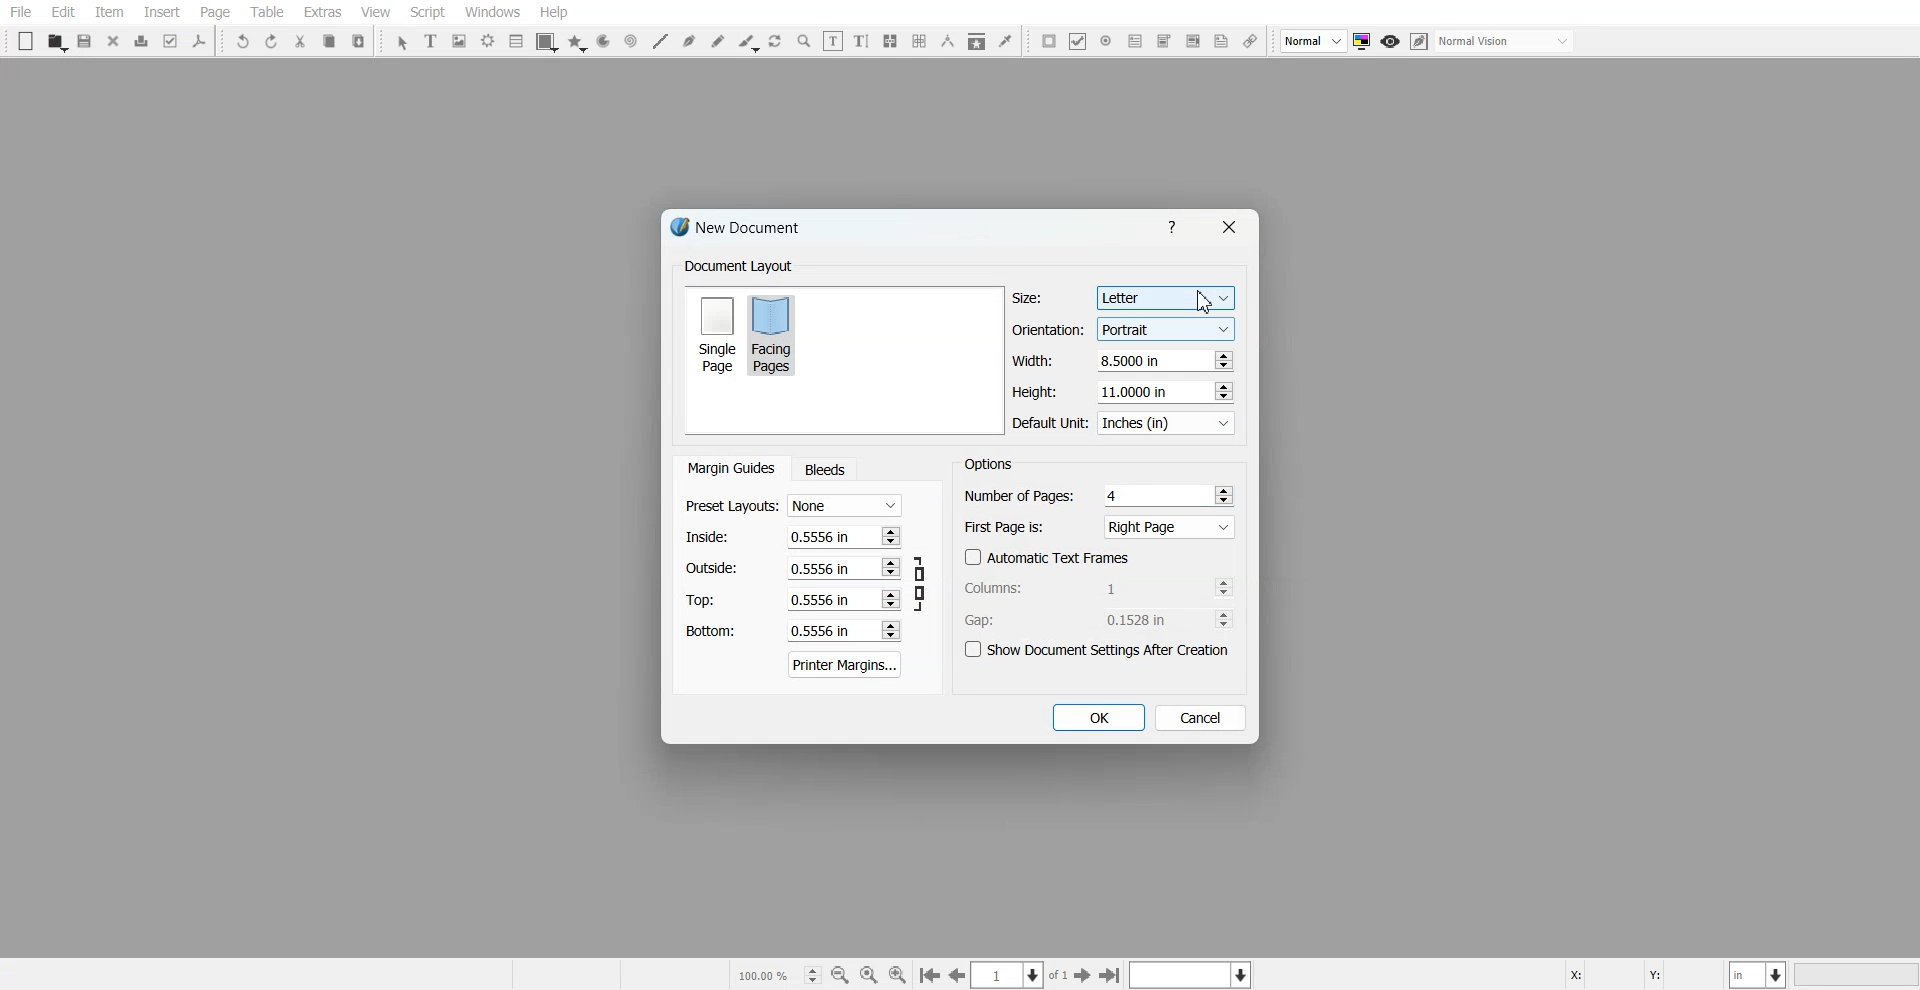  I want to click on PDF Radio Button, so click(1106, 41).